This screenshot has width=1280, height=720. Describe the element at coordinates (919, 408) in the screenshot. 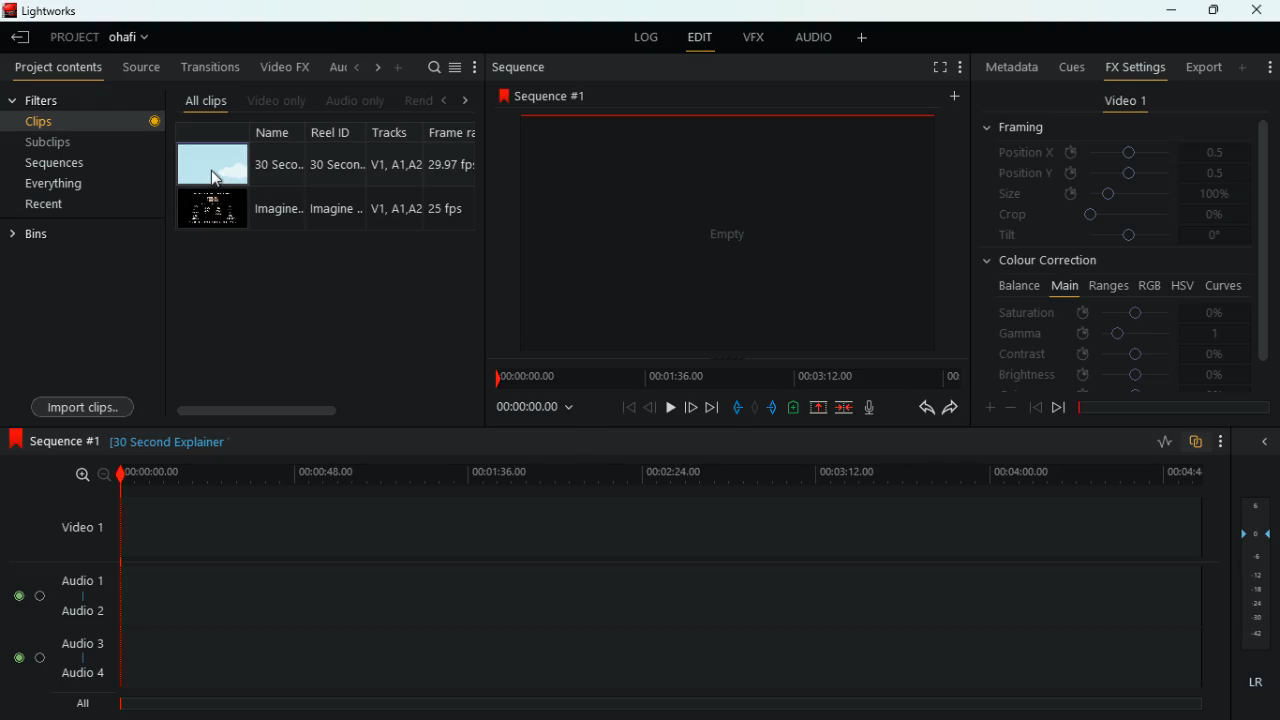

I see `back` at that location.